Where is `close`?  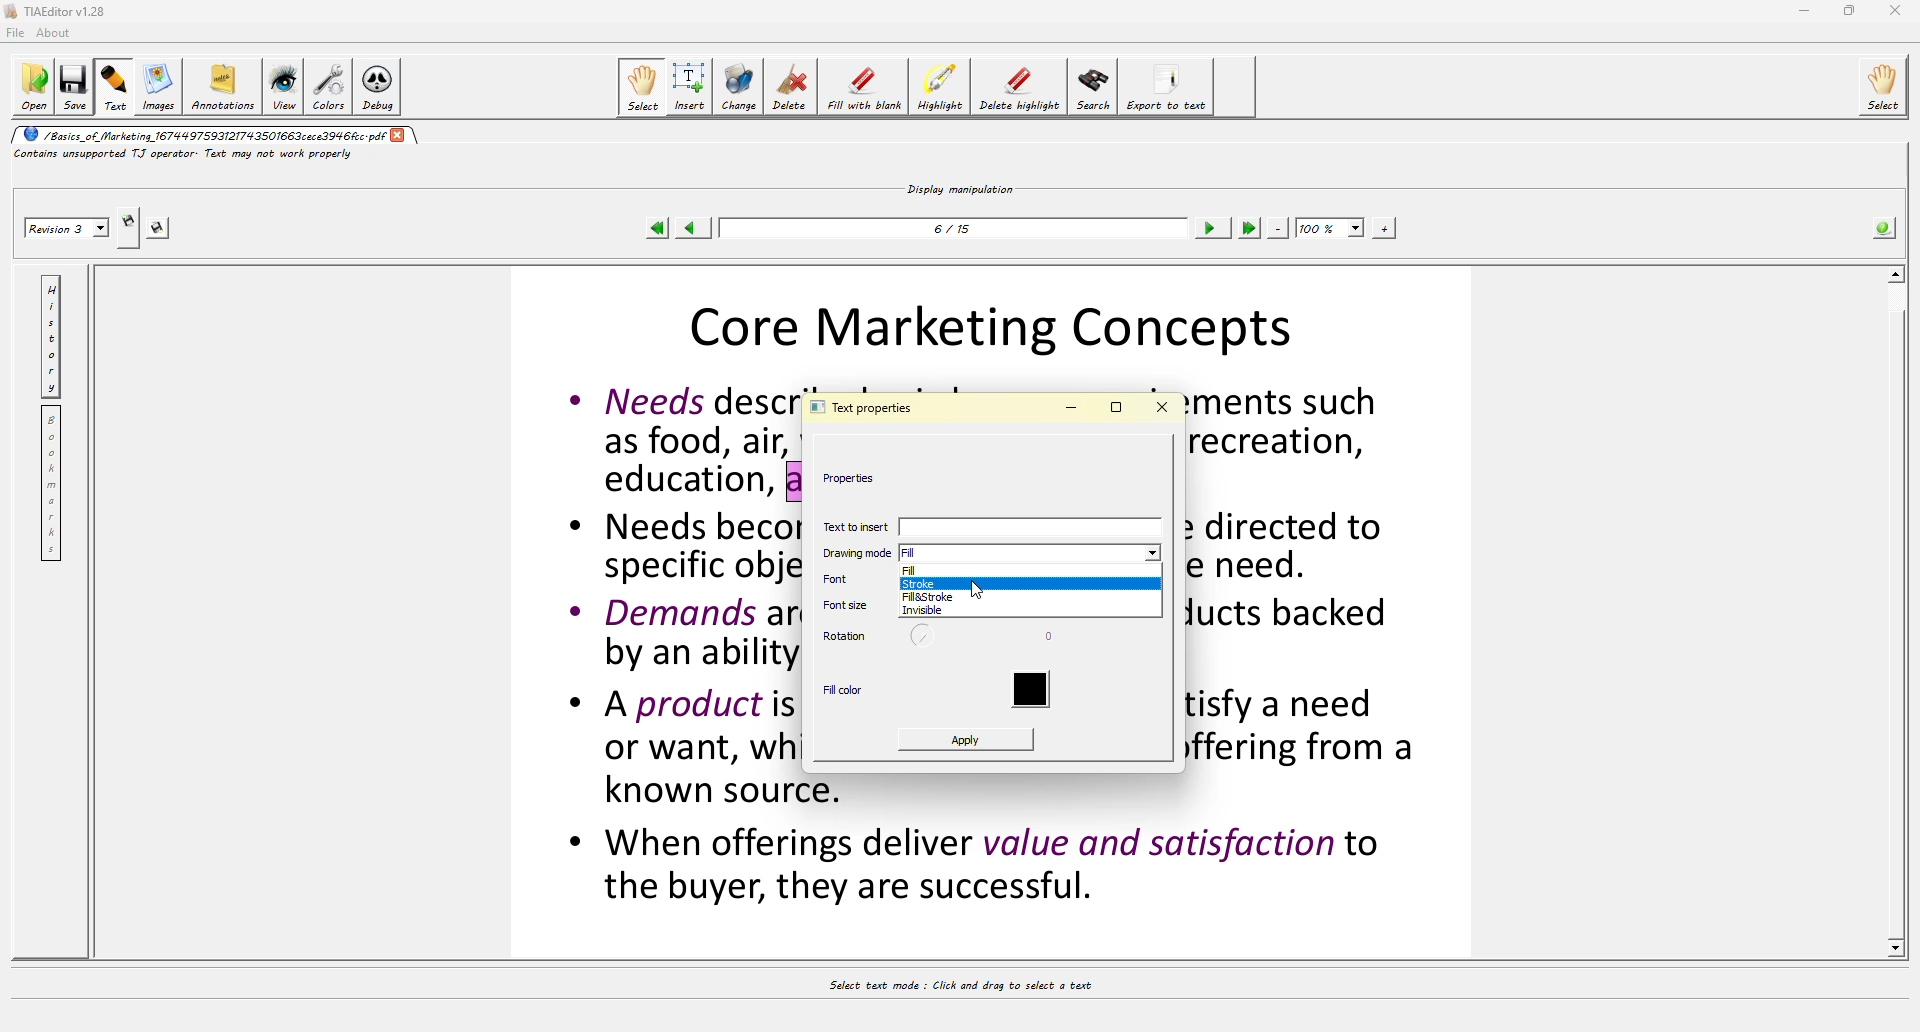 close is located at coordinates (401, 135).